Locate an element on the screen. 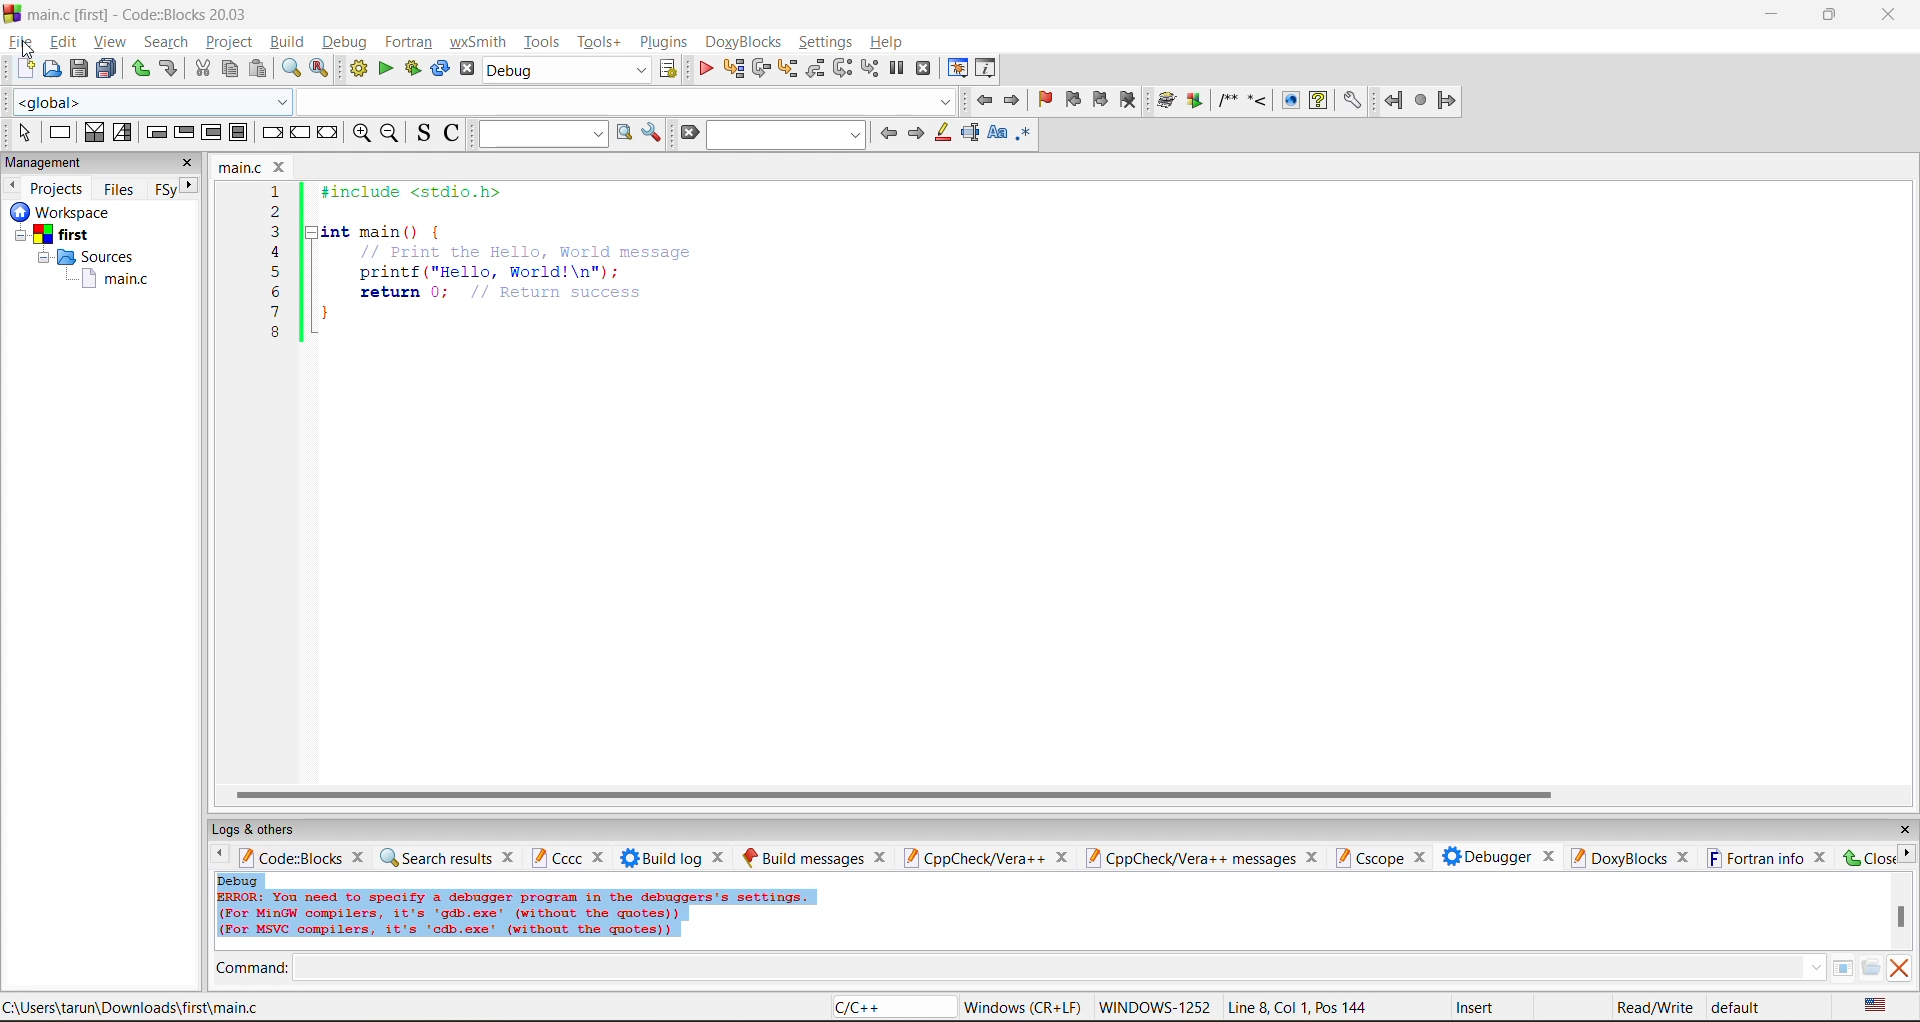  debug/continue is located at coordinates (705, 69).